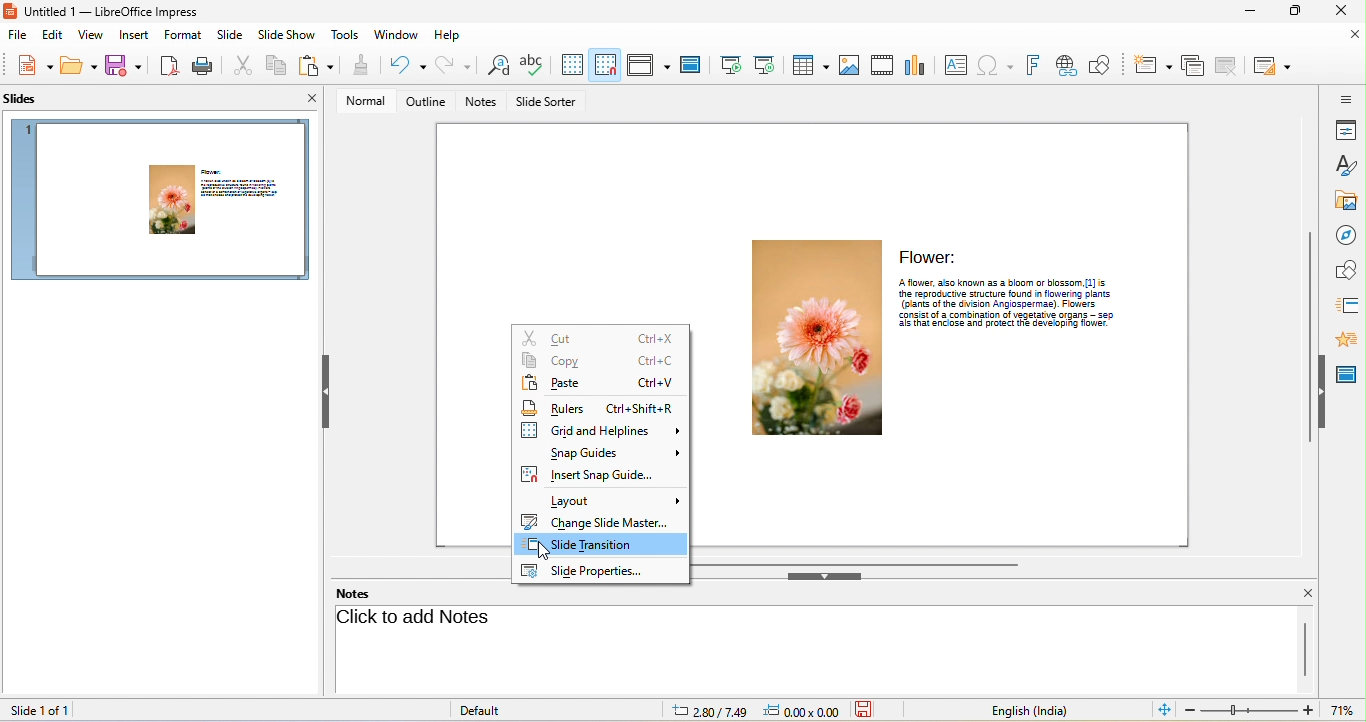 The width and height of the screenshot is (1366, 722). Describe the element at coordinates (606, 66) in the screenshot. I see `snap to grid` at that location.